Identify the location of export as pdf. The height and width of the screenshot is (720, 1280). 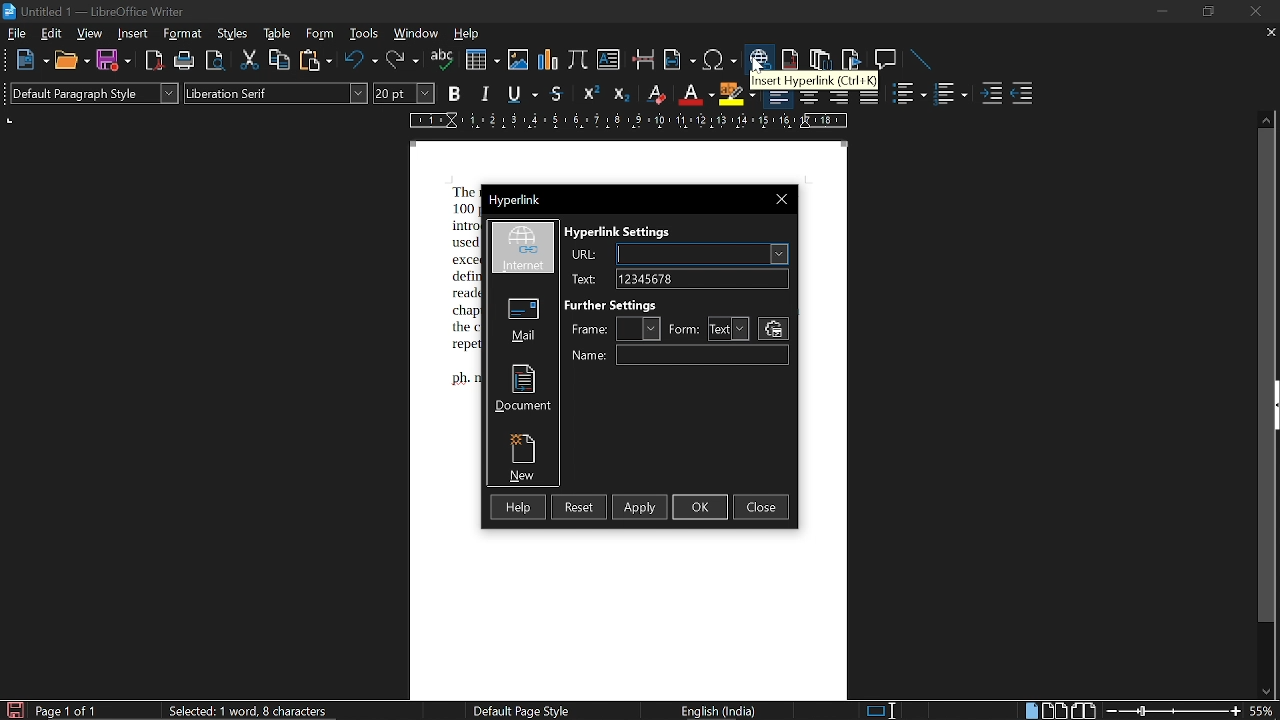
(151, 61).